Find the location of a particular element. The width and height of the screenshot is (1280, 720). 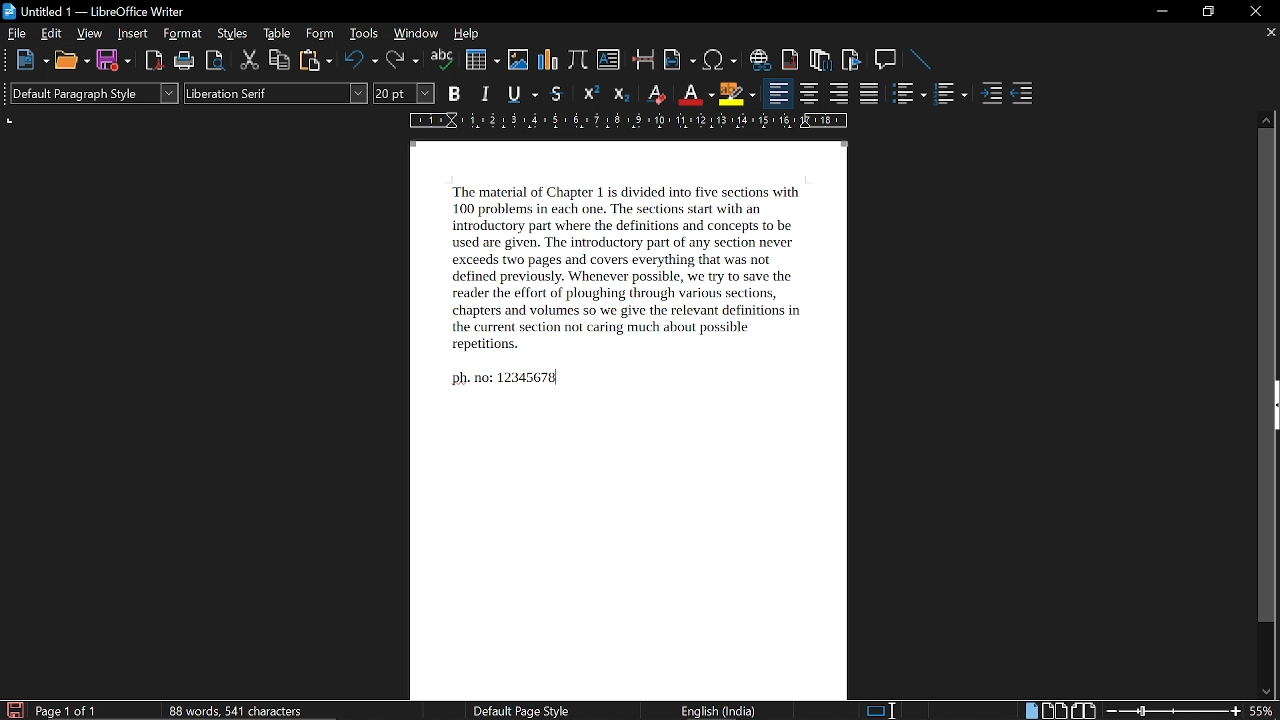

Untitled 1 - LibreOffice Writer is located at coordinates (96, 11).